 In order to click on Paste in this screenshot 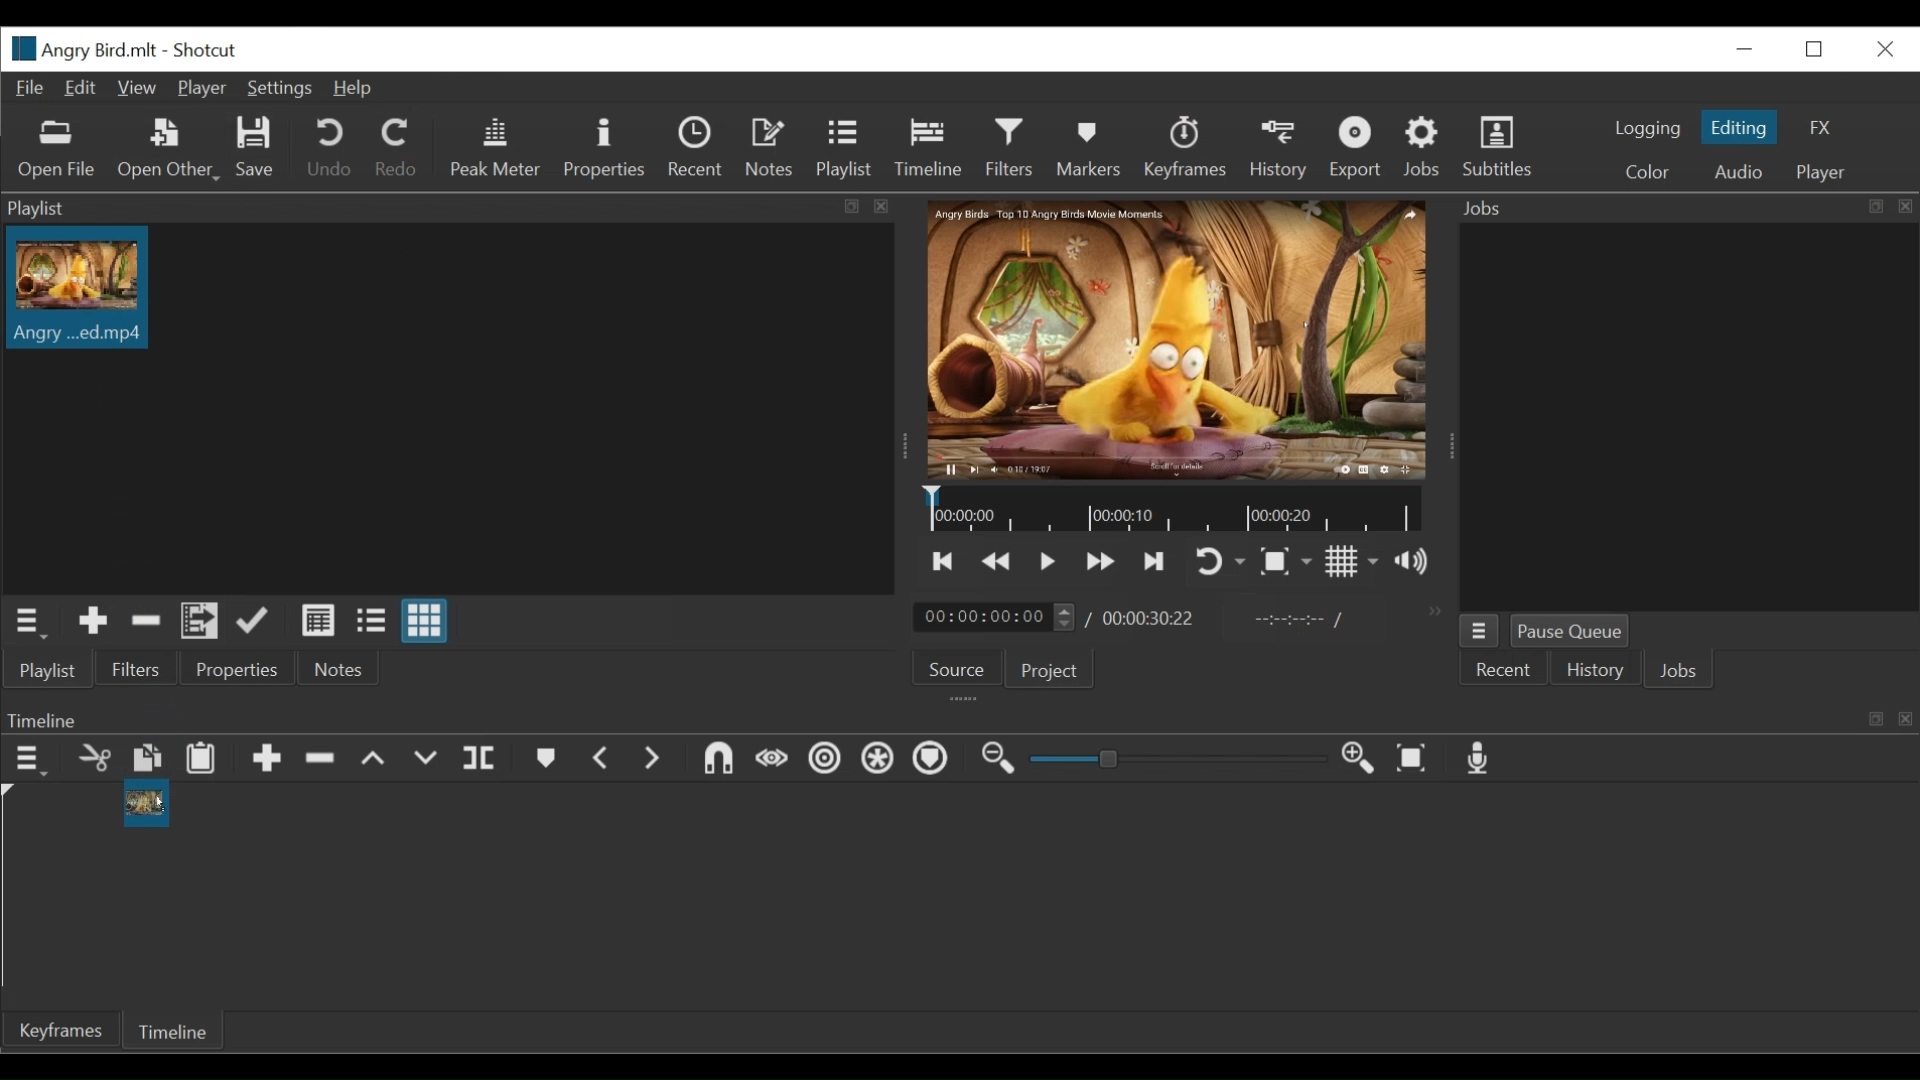, I will do `click(147, 758)`.